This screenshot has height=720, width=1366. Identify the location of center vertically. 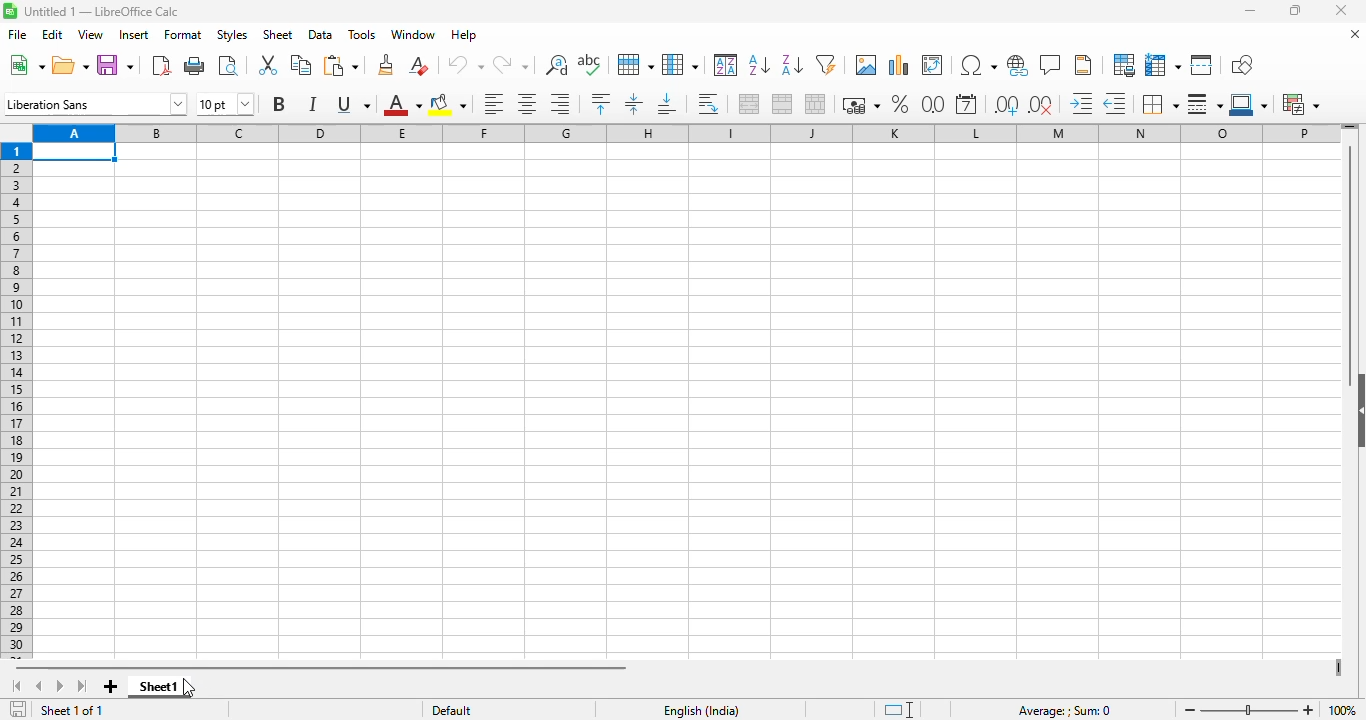
(633, 104).